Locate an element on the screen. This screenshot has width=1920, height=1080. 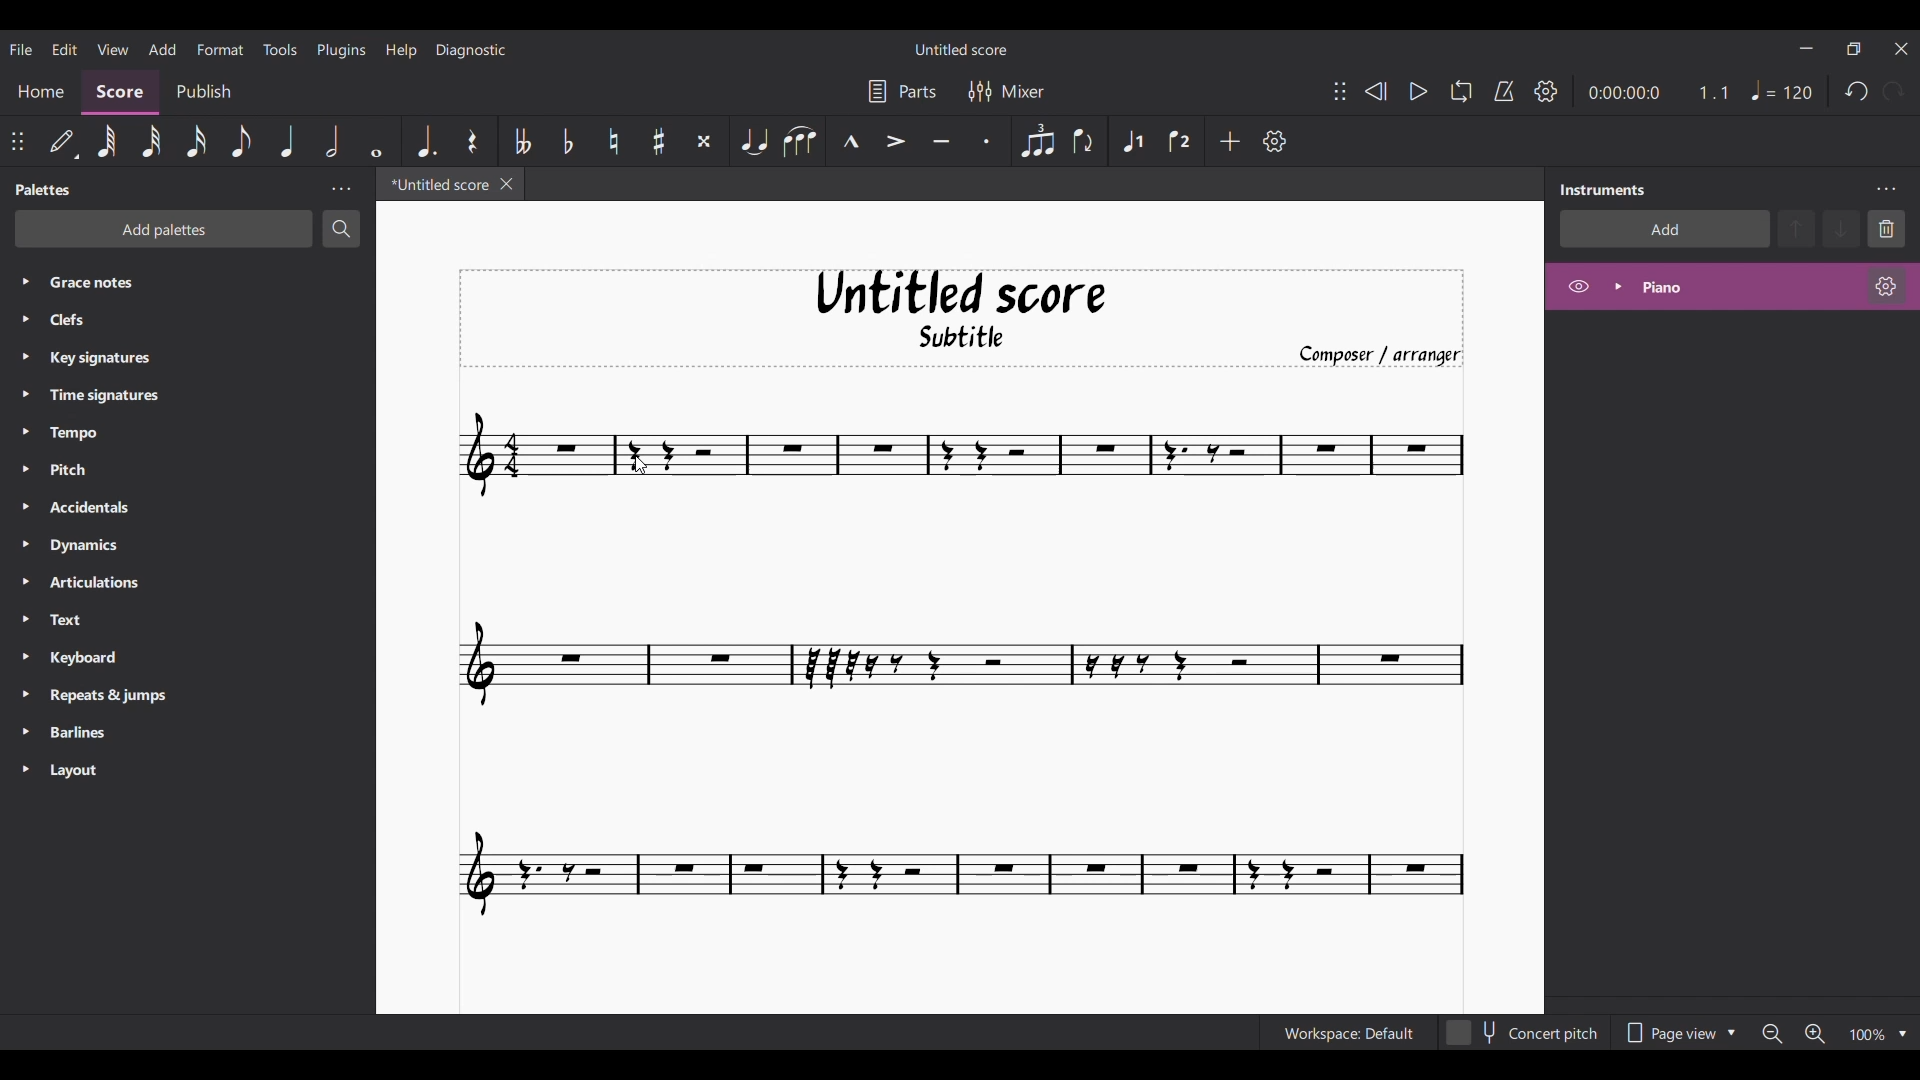
Expand each palette is located at coordinates (26, 524).